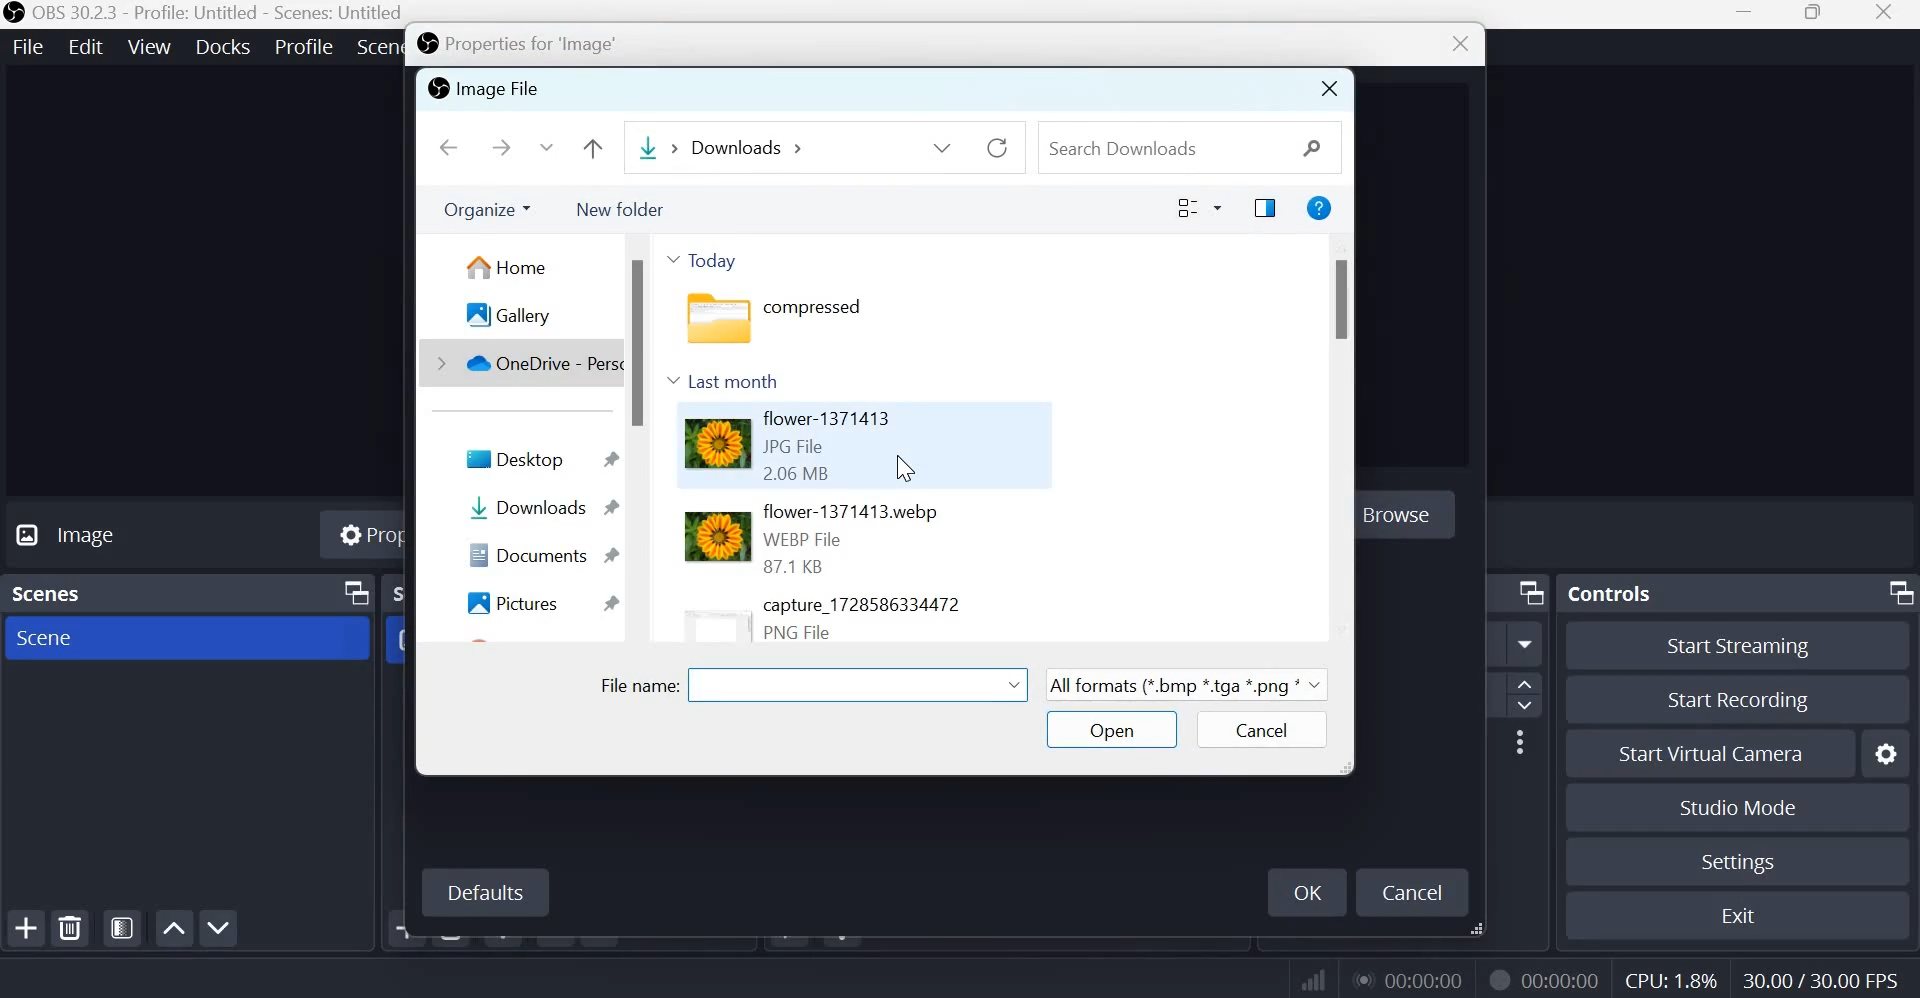 Image resolution: width=1920 pixels, height=998 pixels. Describe the element at coordinates (1896, 594) in the screenshot. I see `Dock Options icon` at that location.